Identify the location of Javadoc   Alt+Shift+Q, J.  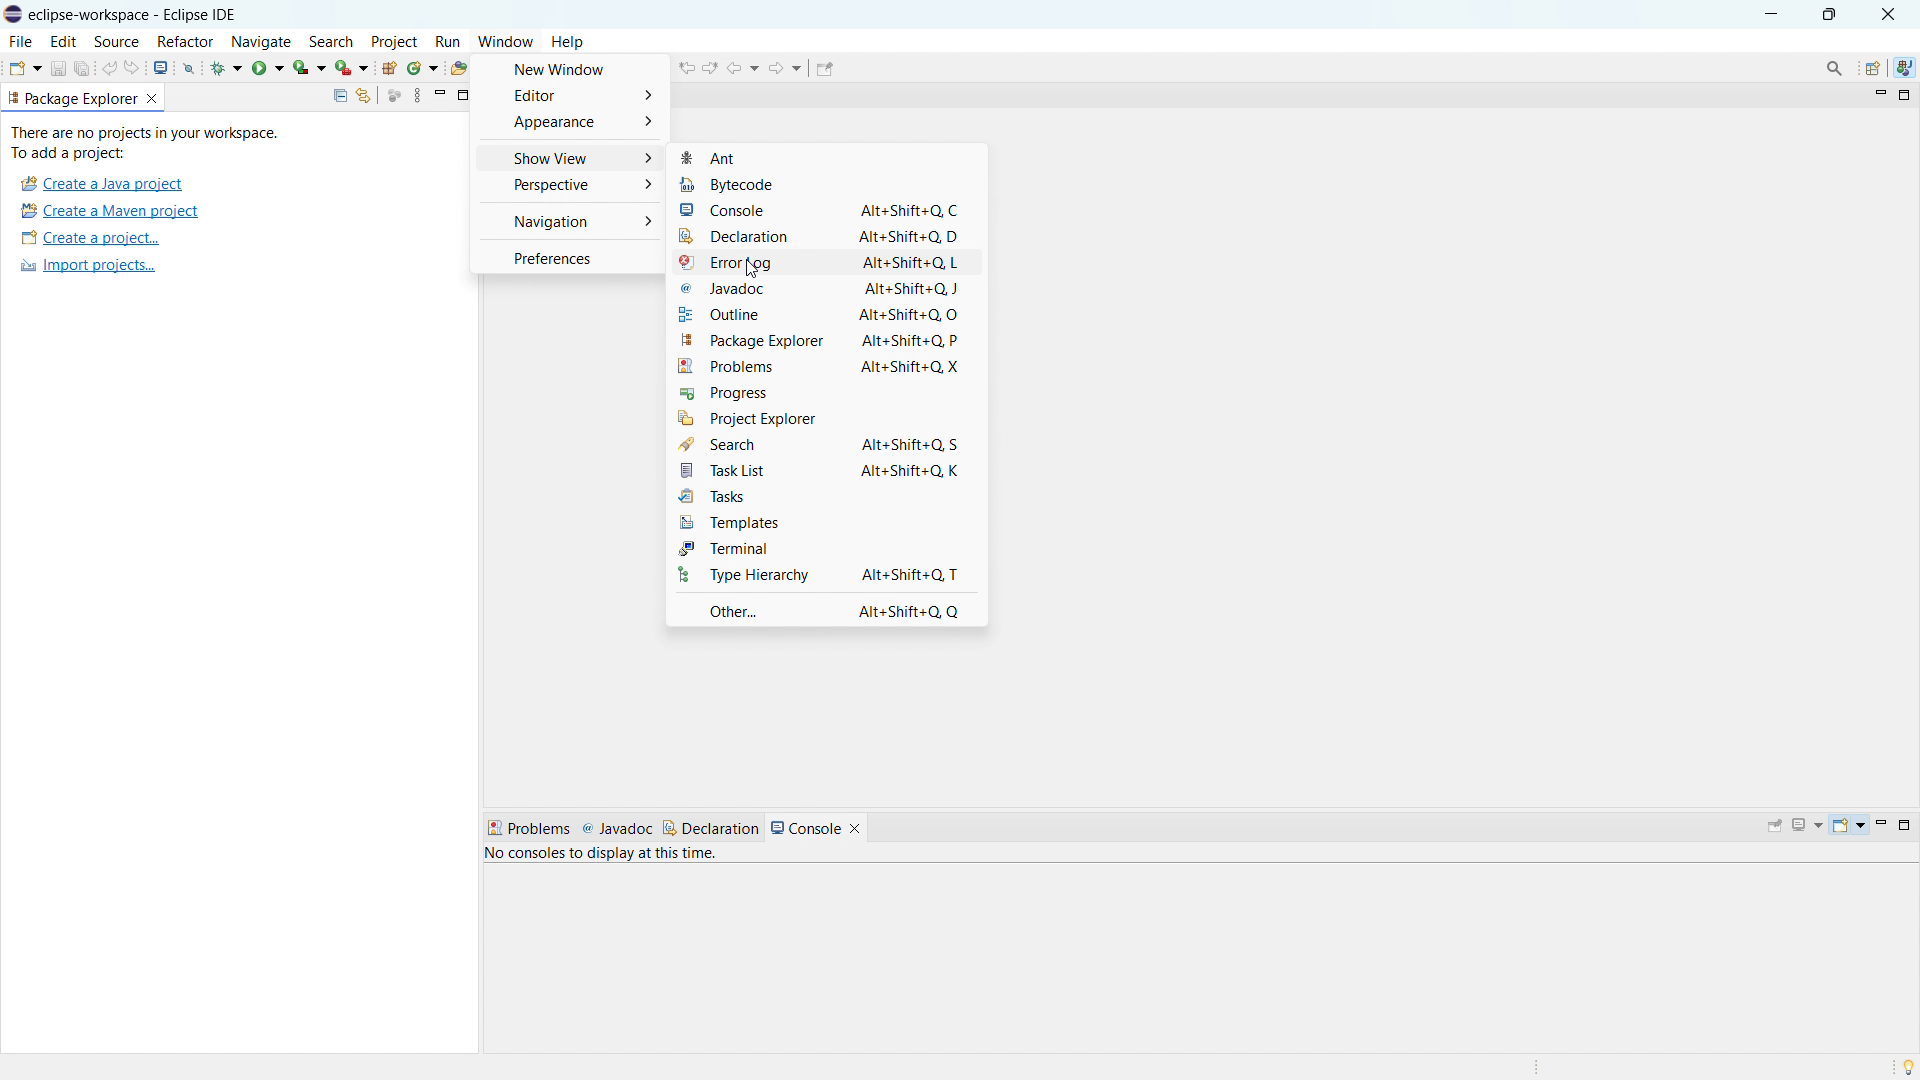
(828, 290).